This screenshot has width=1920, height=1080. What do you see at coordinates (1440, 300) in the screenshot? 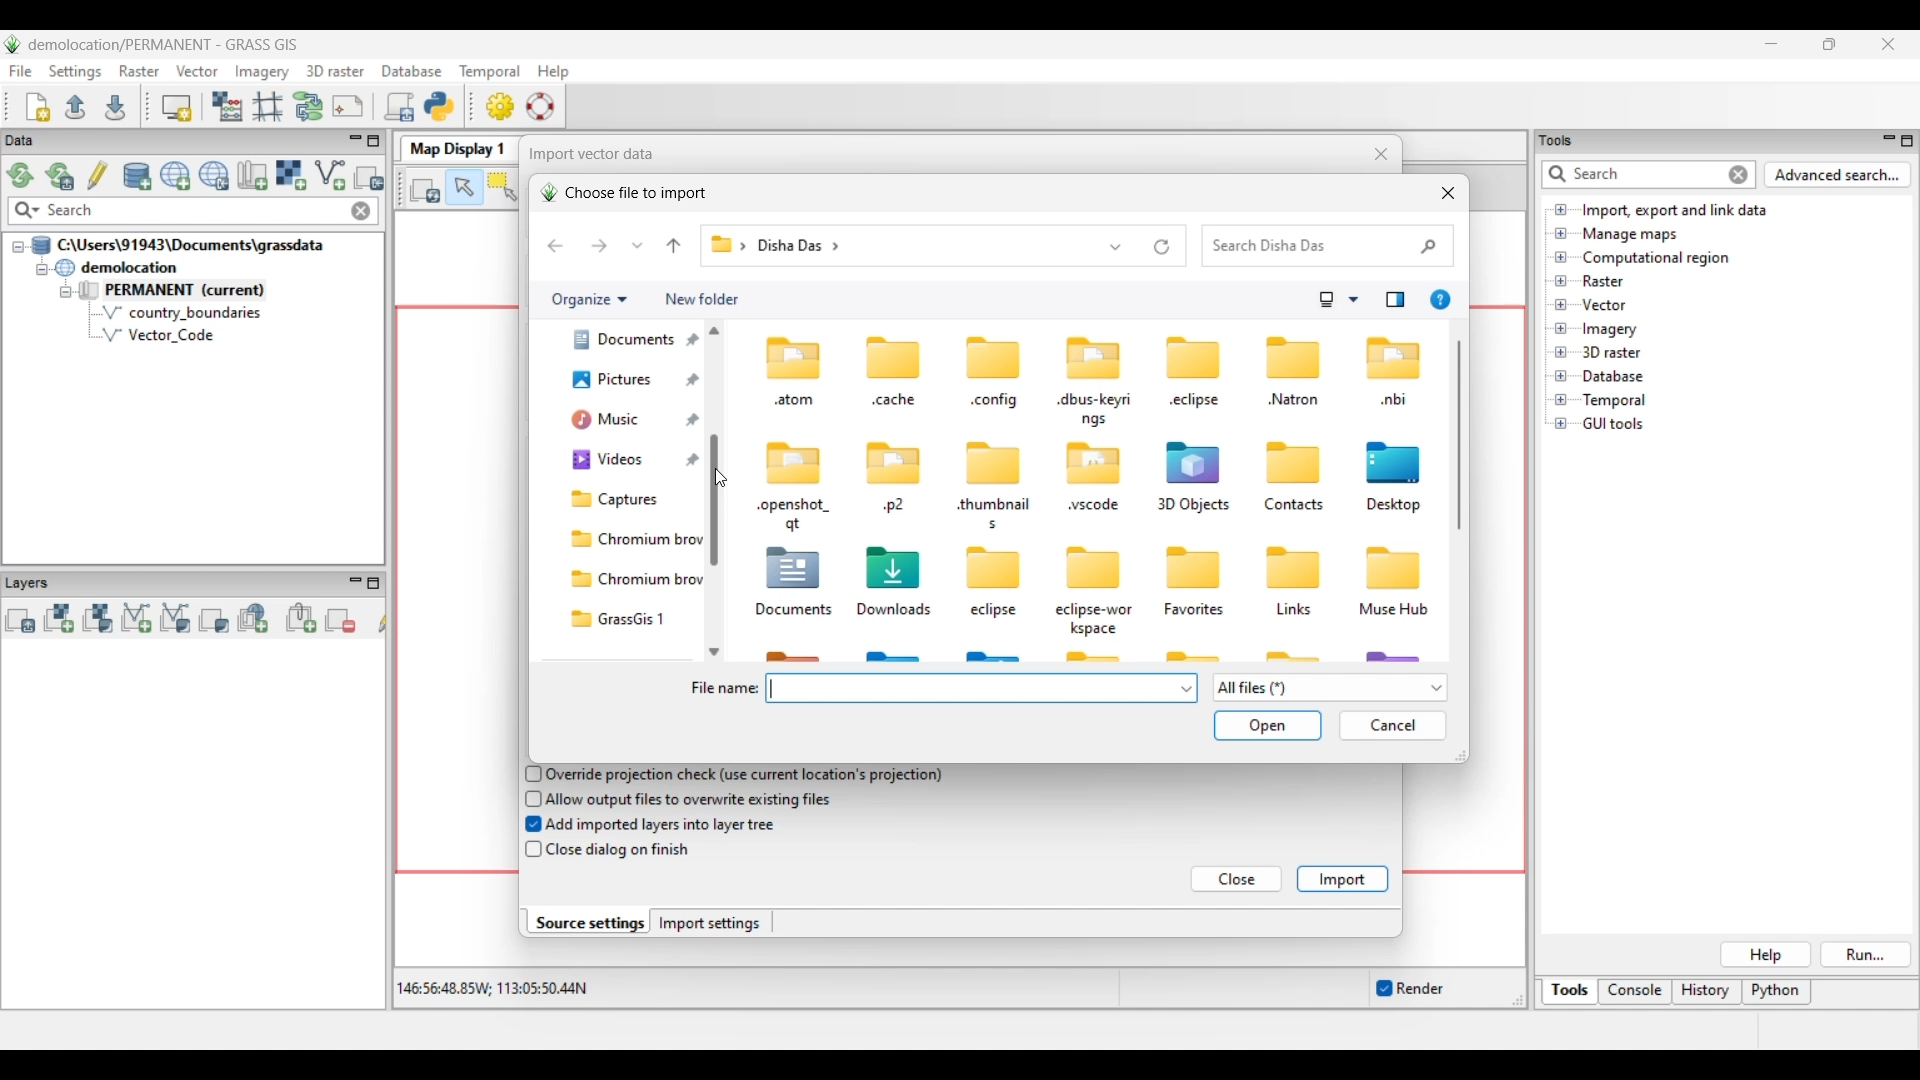
I see `Get help` at bounding box center [1440, 300].